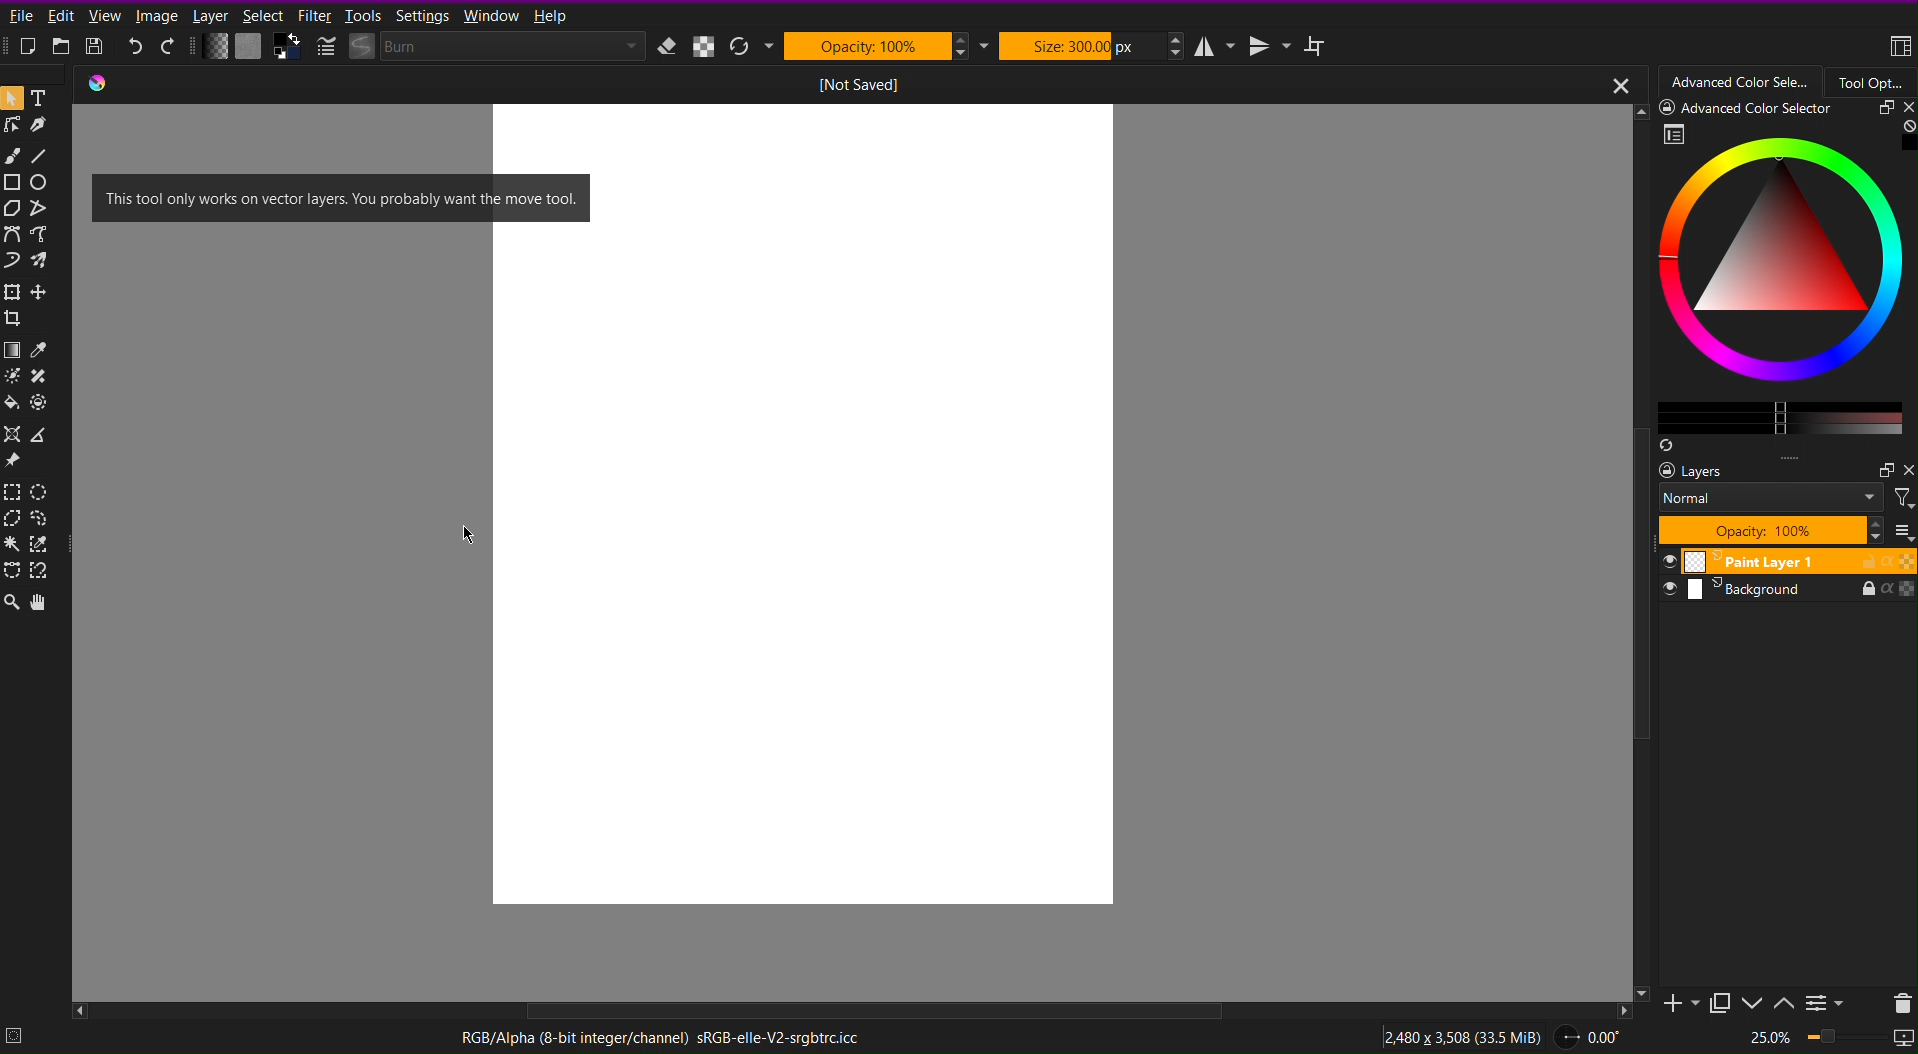 This screenshot has height=1054, width=1918. I want to click on Slides, so click(1785, 576).